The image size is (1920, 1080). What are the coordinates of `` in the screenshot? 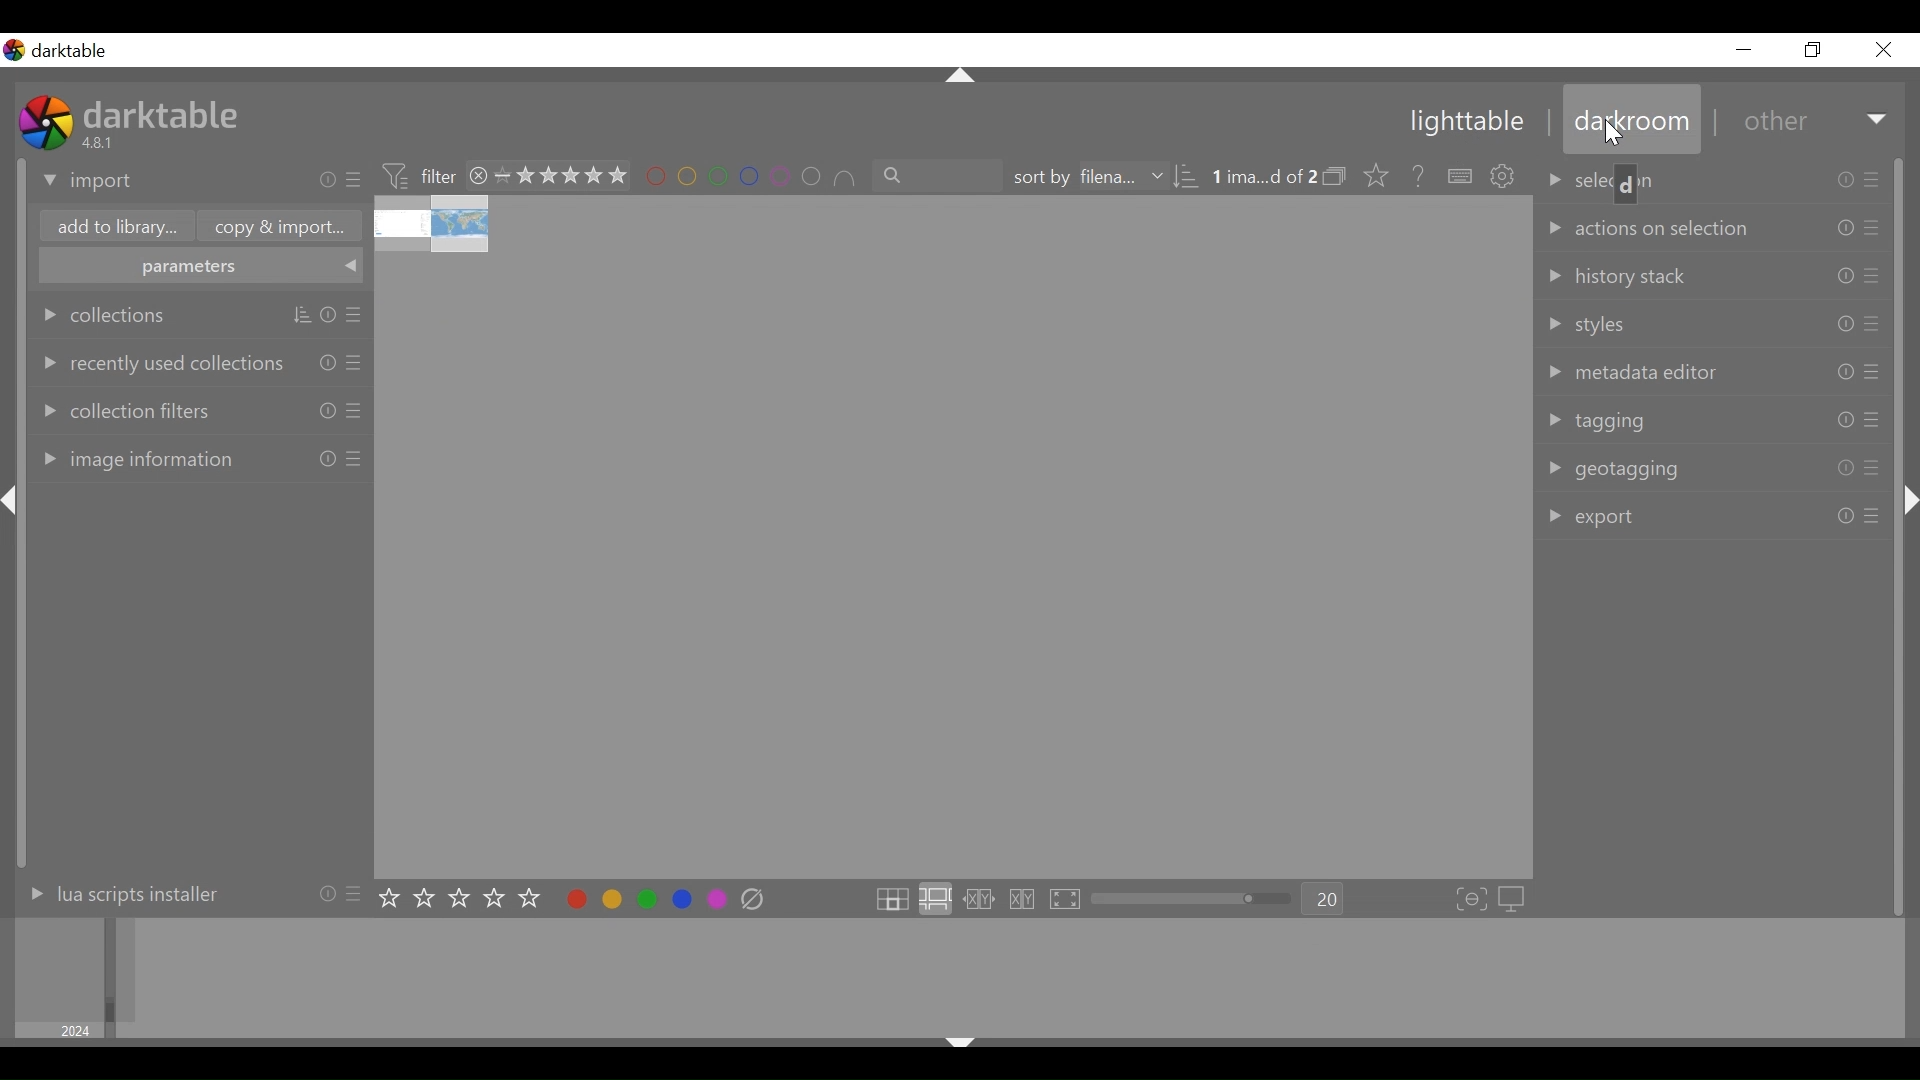 It's located at (1841, 326).